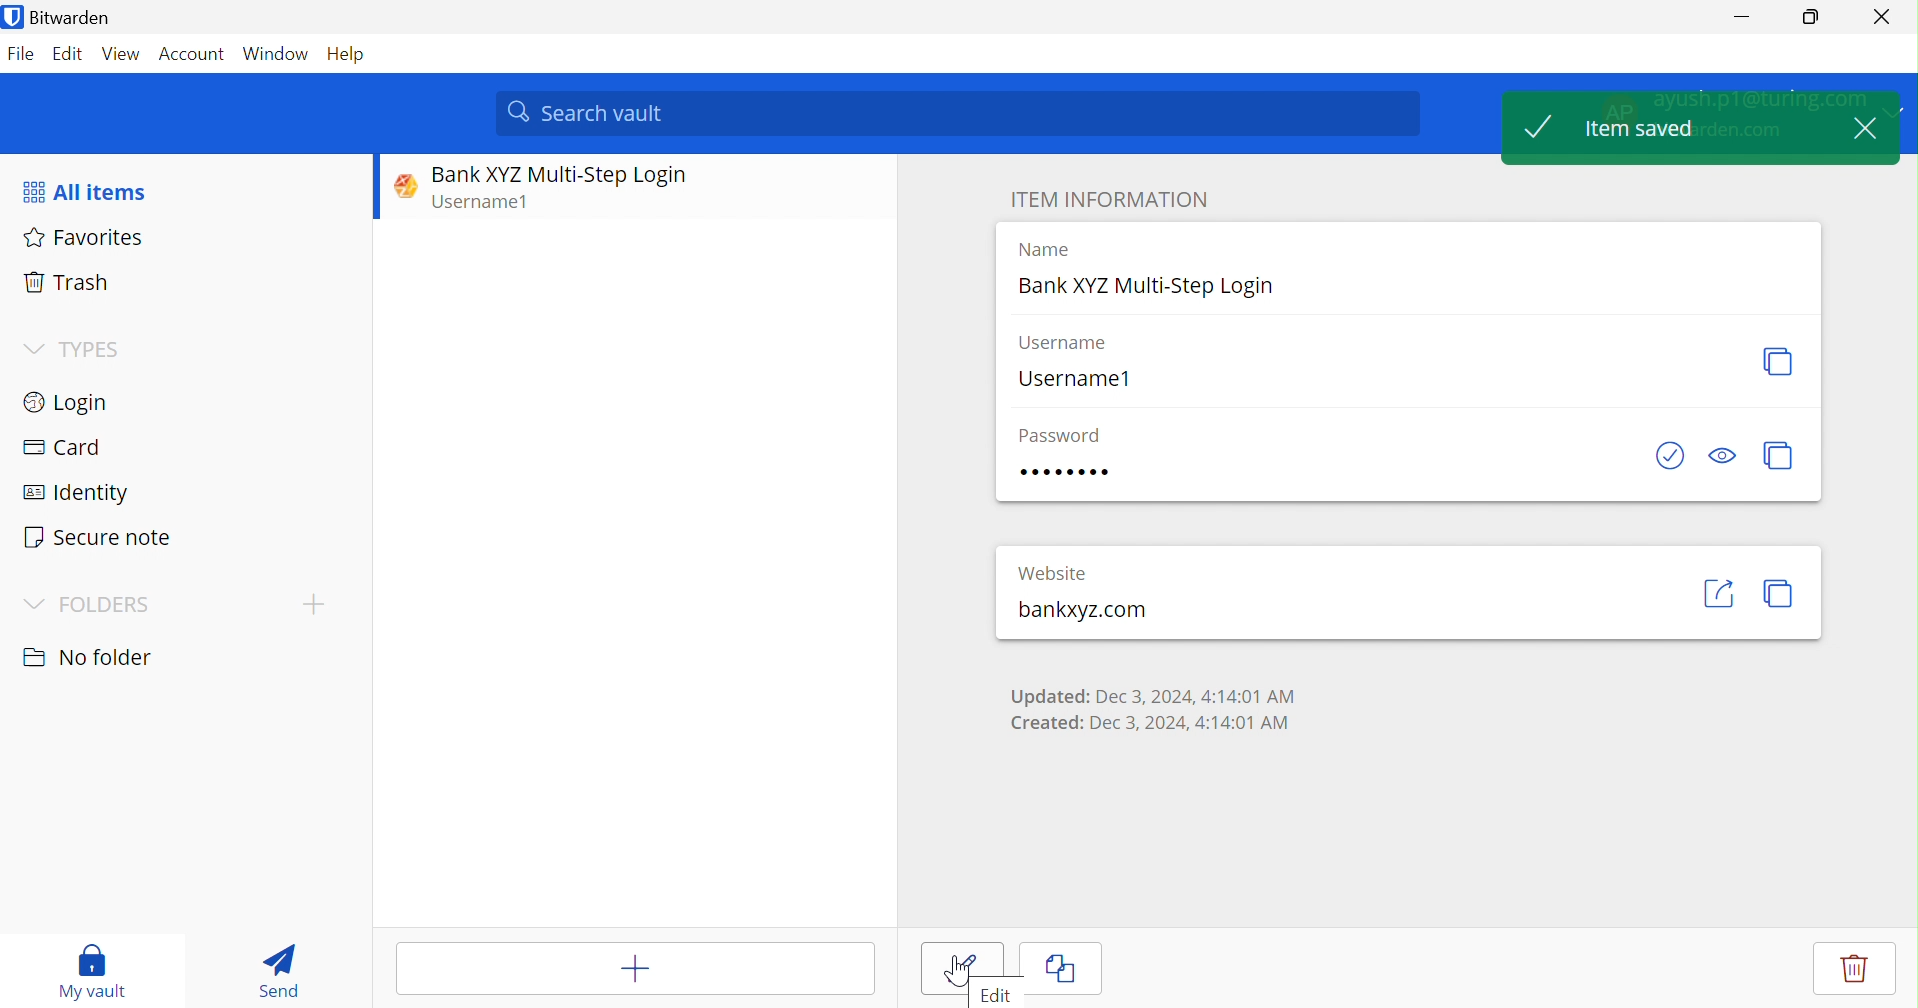 Image resolution: width=1918 pixels, height=1008 pixels. I want to click on Search vault, so click(961, 112).